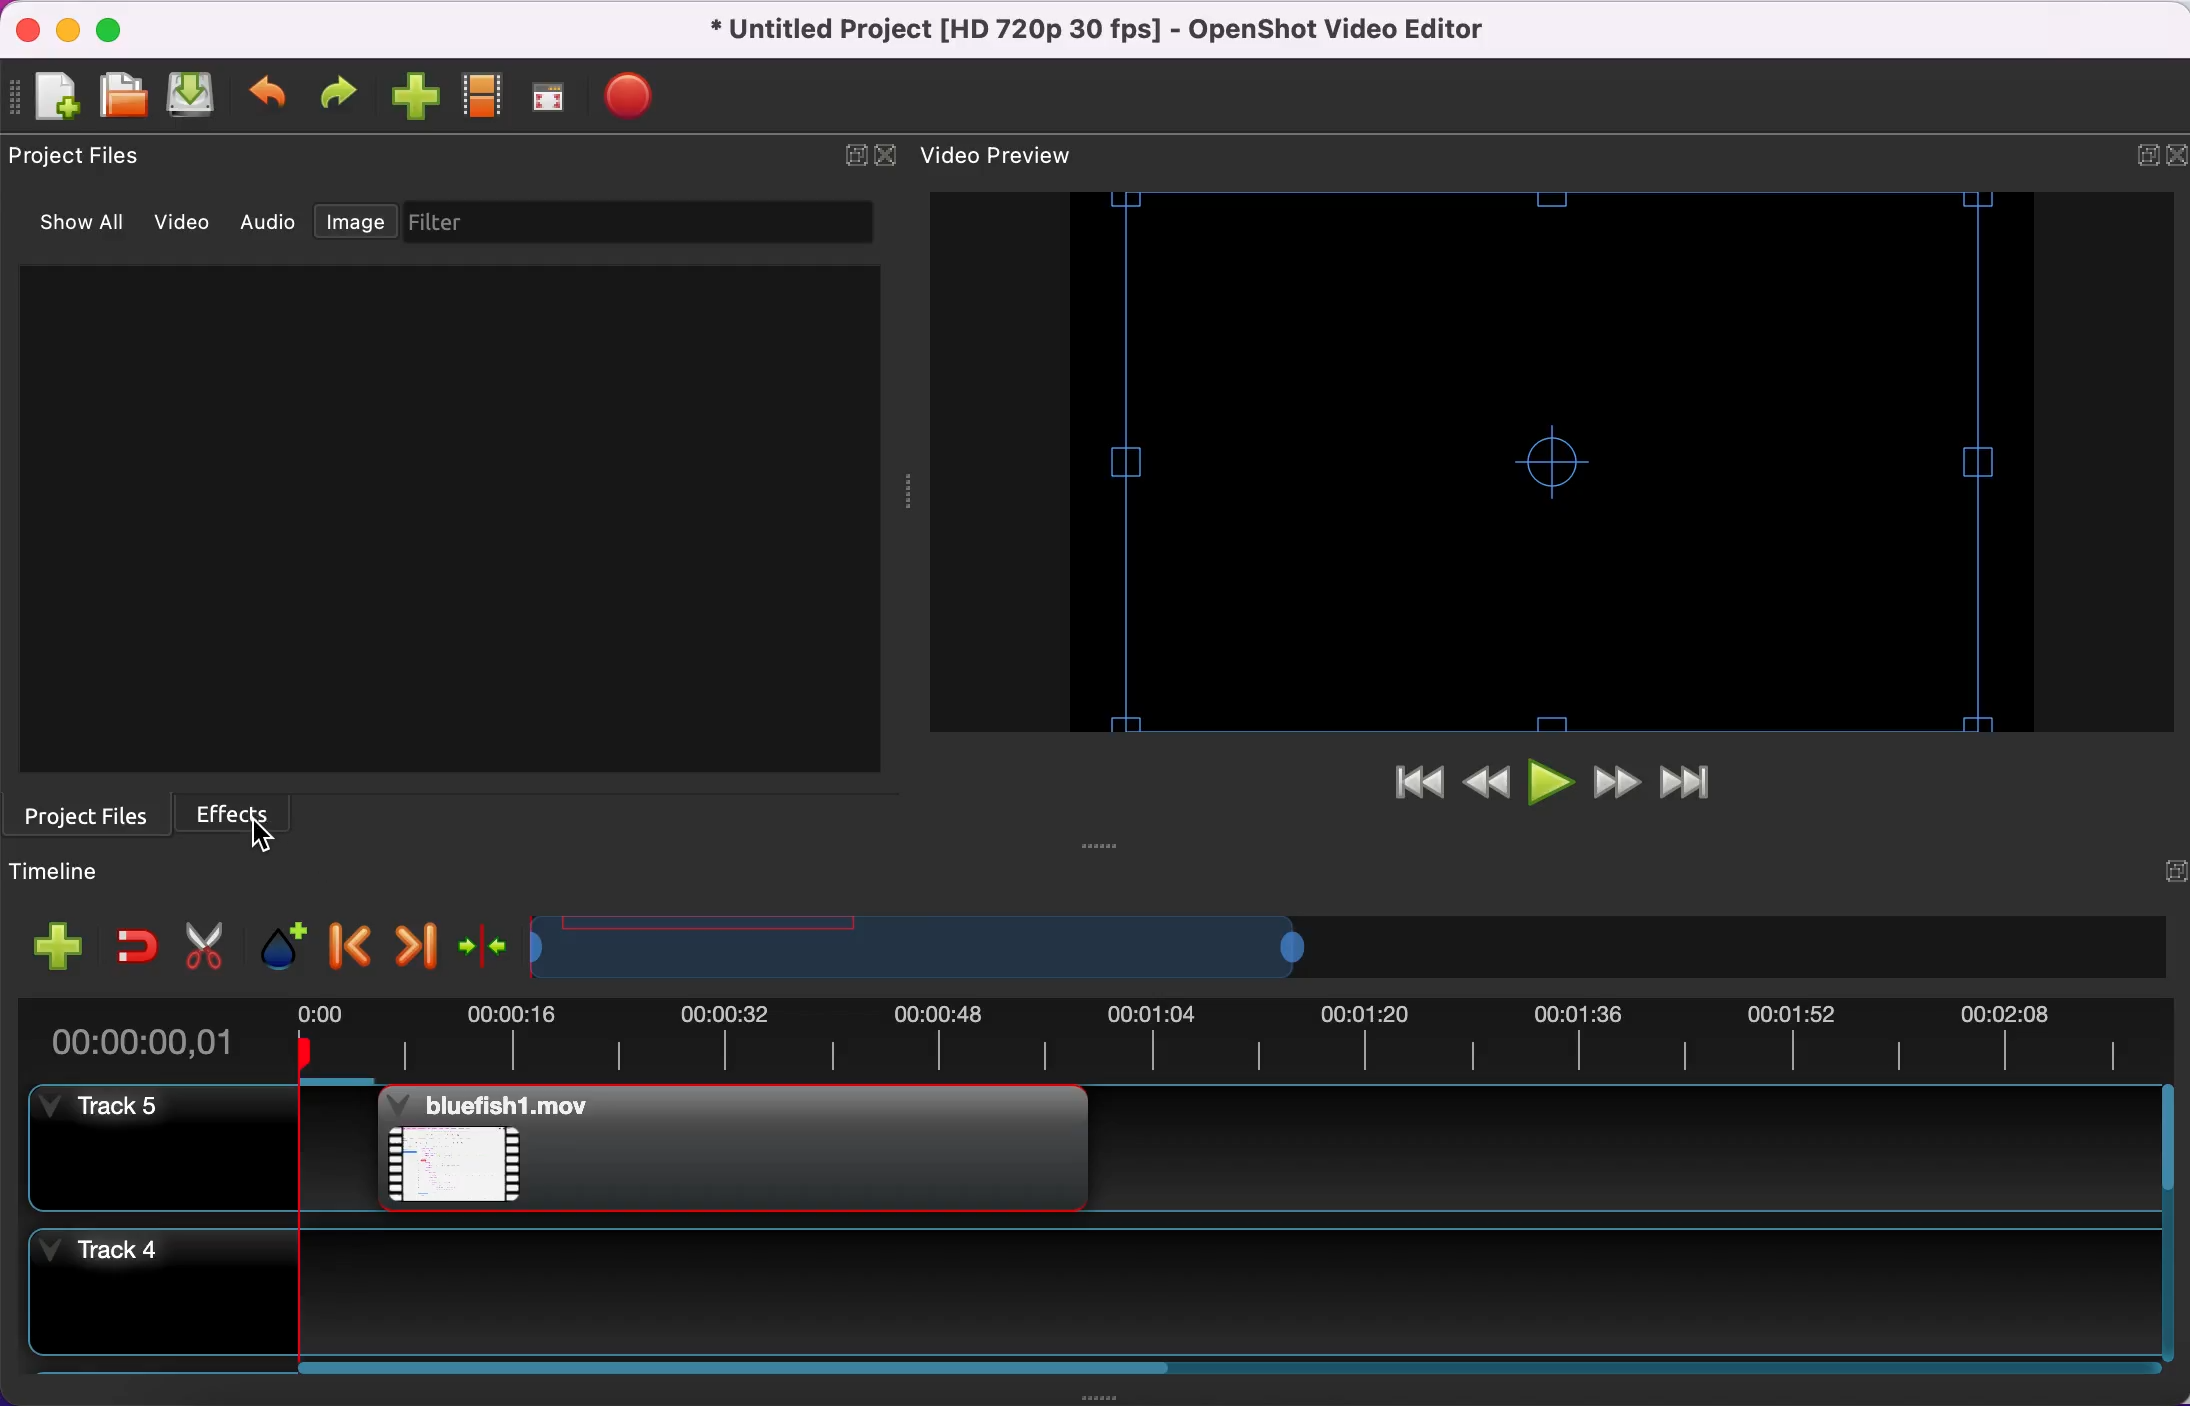  What do you see at coordinates (133, 948) in the screenshot?
I see `enable snapping` at bounding box center [133, 948].